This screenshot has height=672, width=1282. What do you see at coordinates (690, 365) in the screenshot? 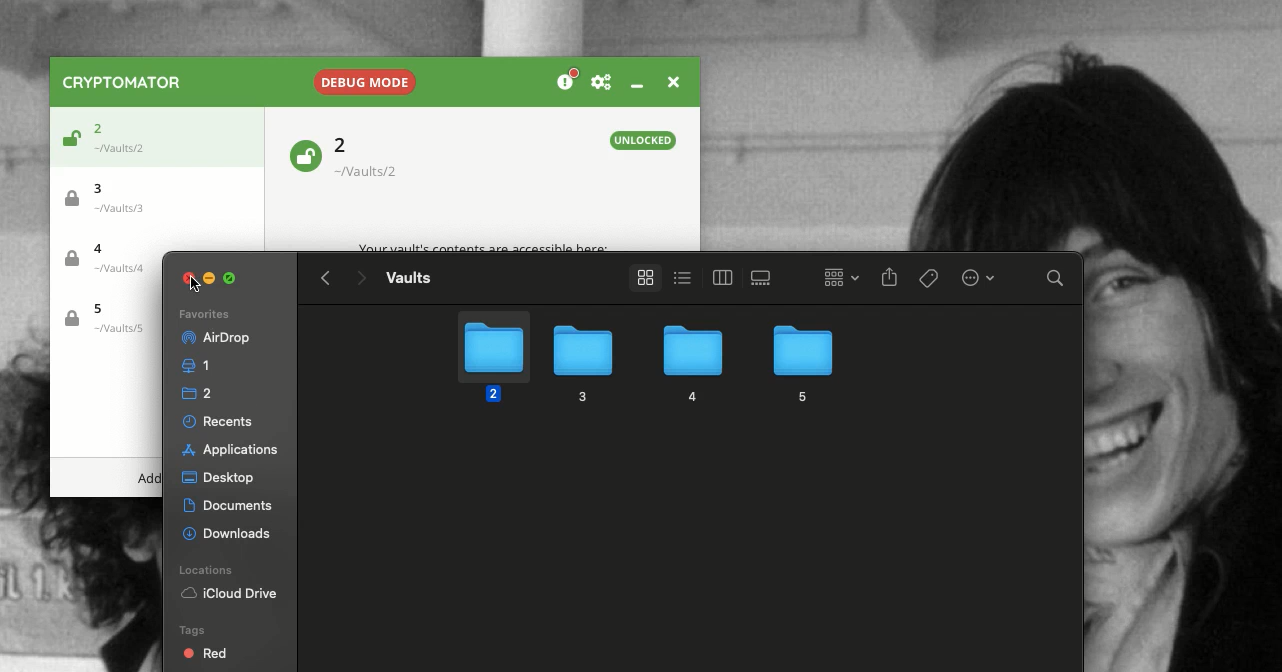
I see `4` at bounding box center [690, 365].